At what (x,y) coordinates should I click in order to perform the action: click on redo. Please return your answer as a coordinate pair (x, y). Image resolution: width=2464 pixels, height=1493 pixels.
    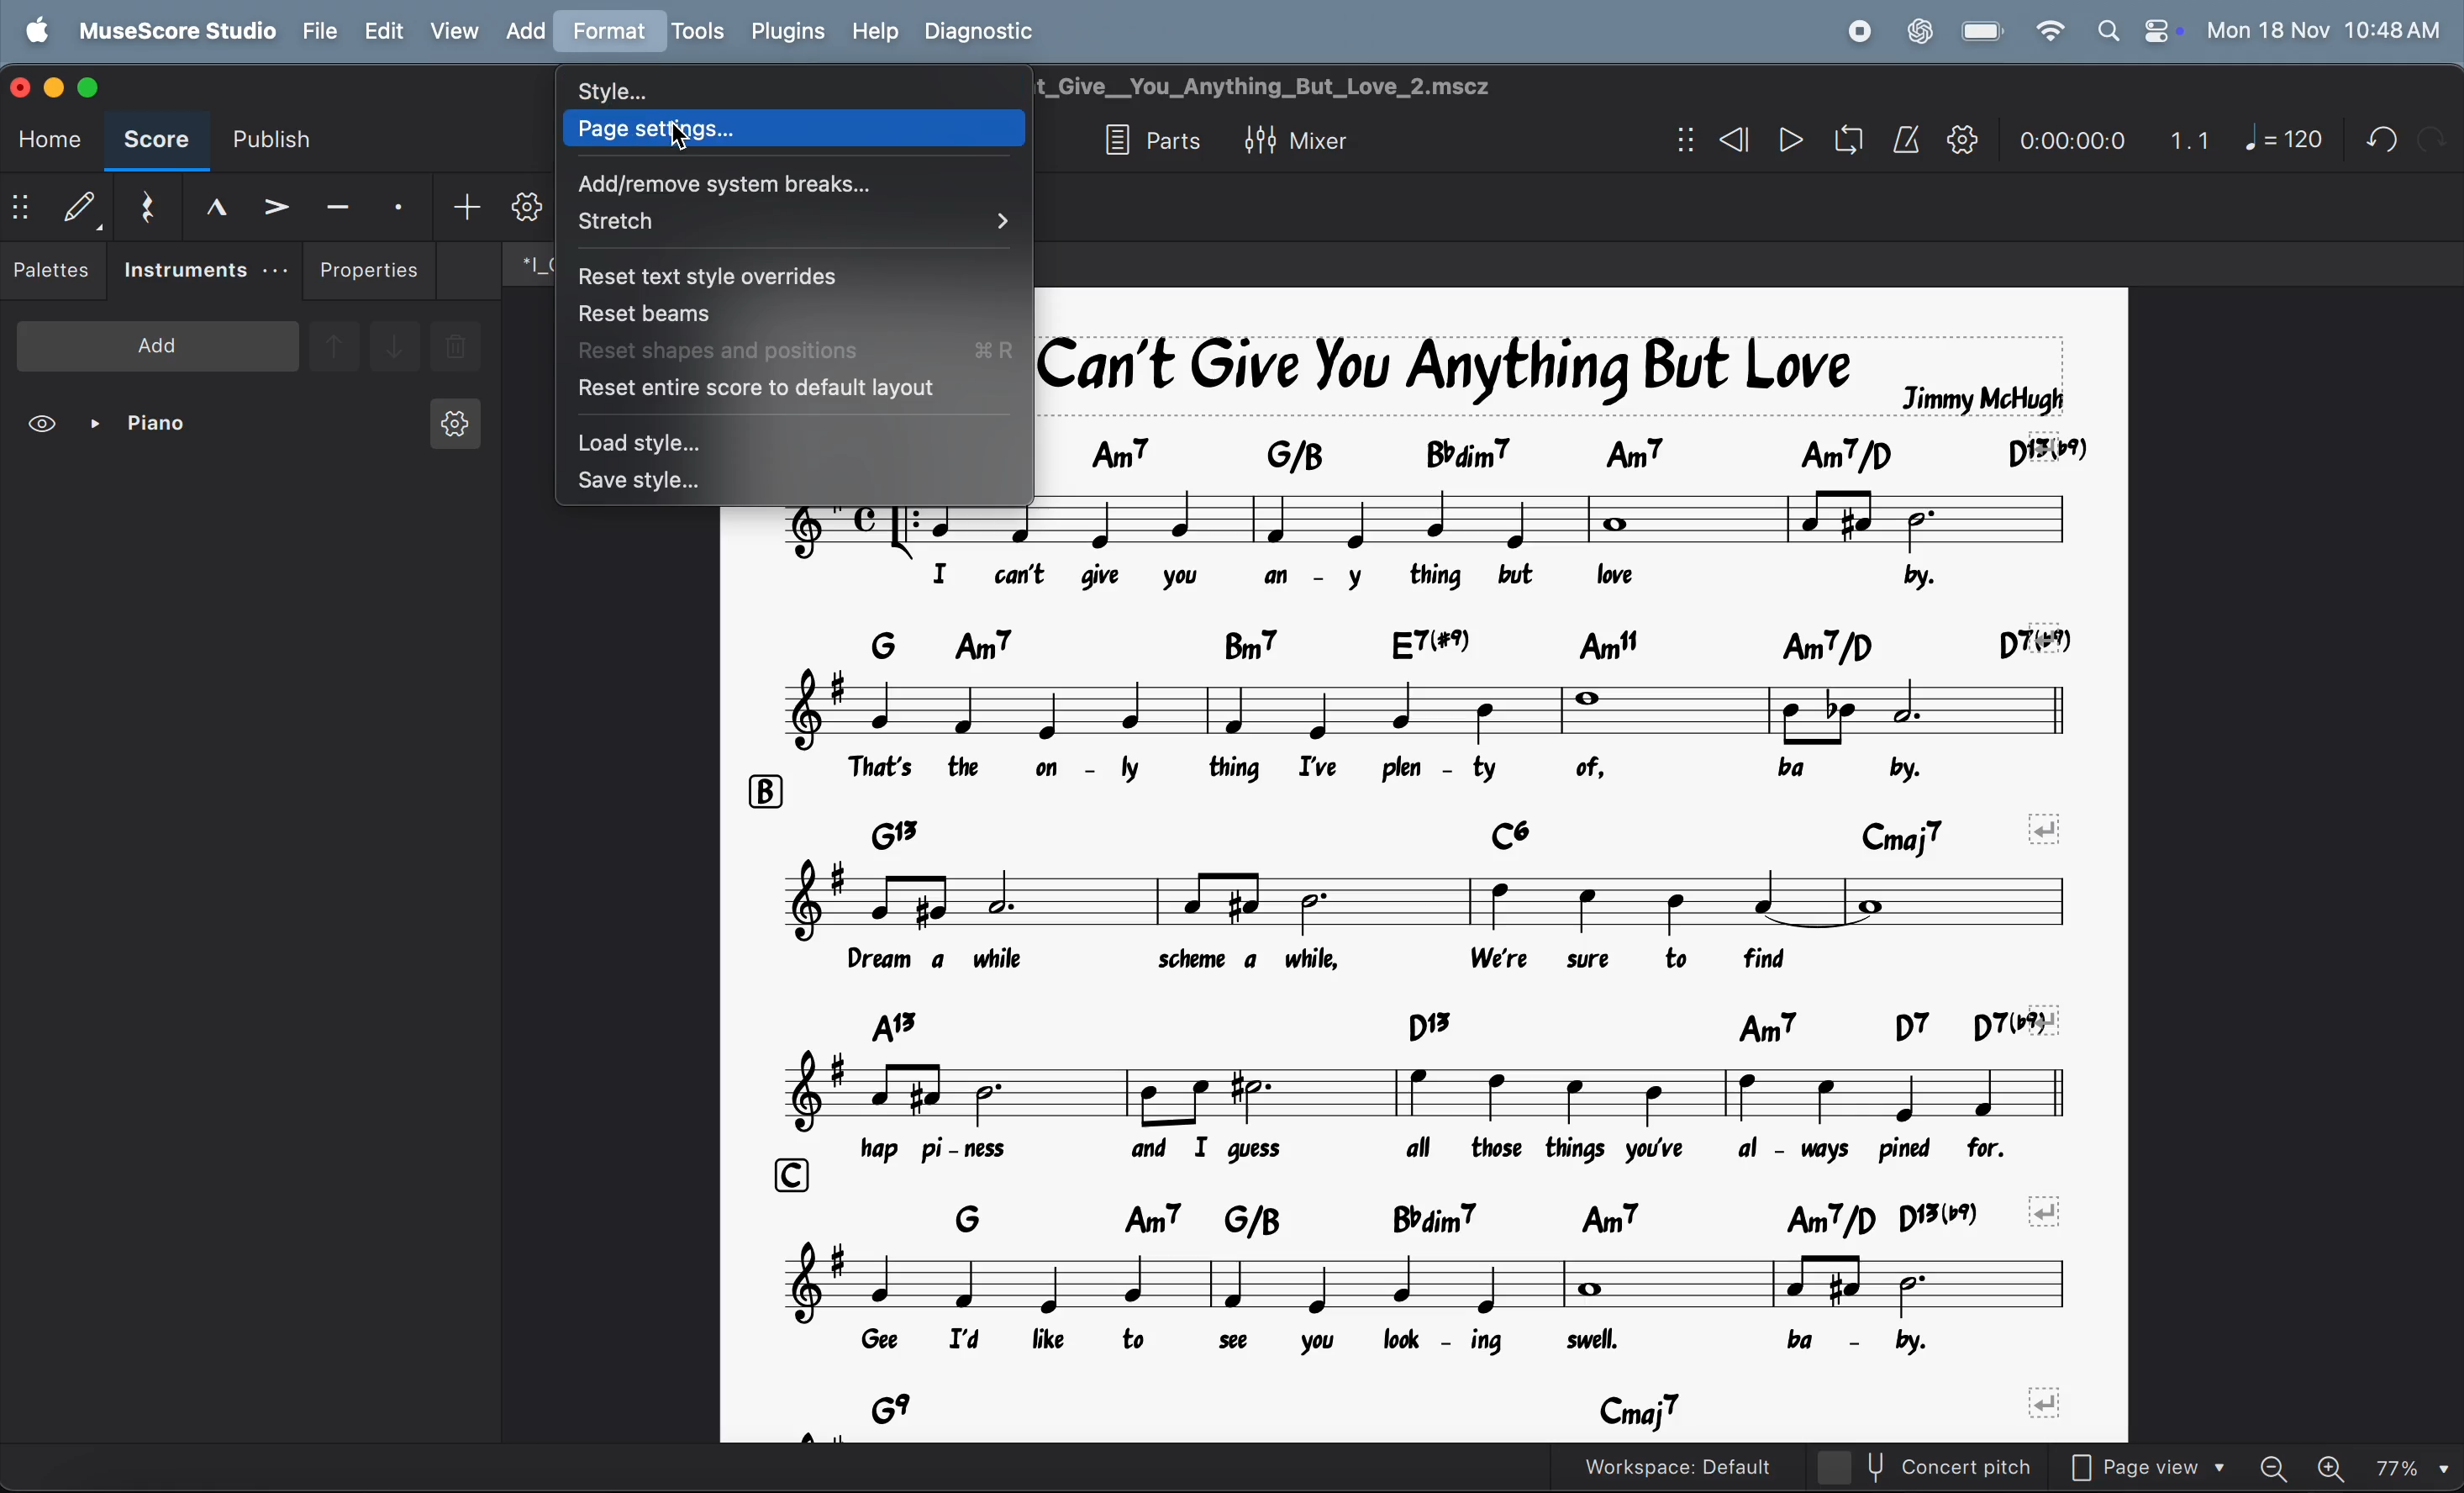
    Looking at the image, I should click on (2374, 139).